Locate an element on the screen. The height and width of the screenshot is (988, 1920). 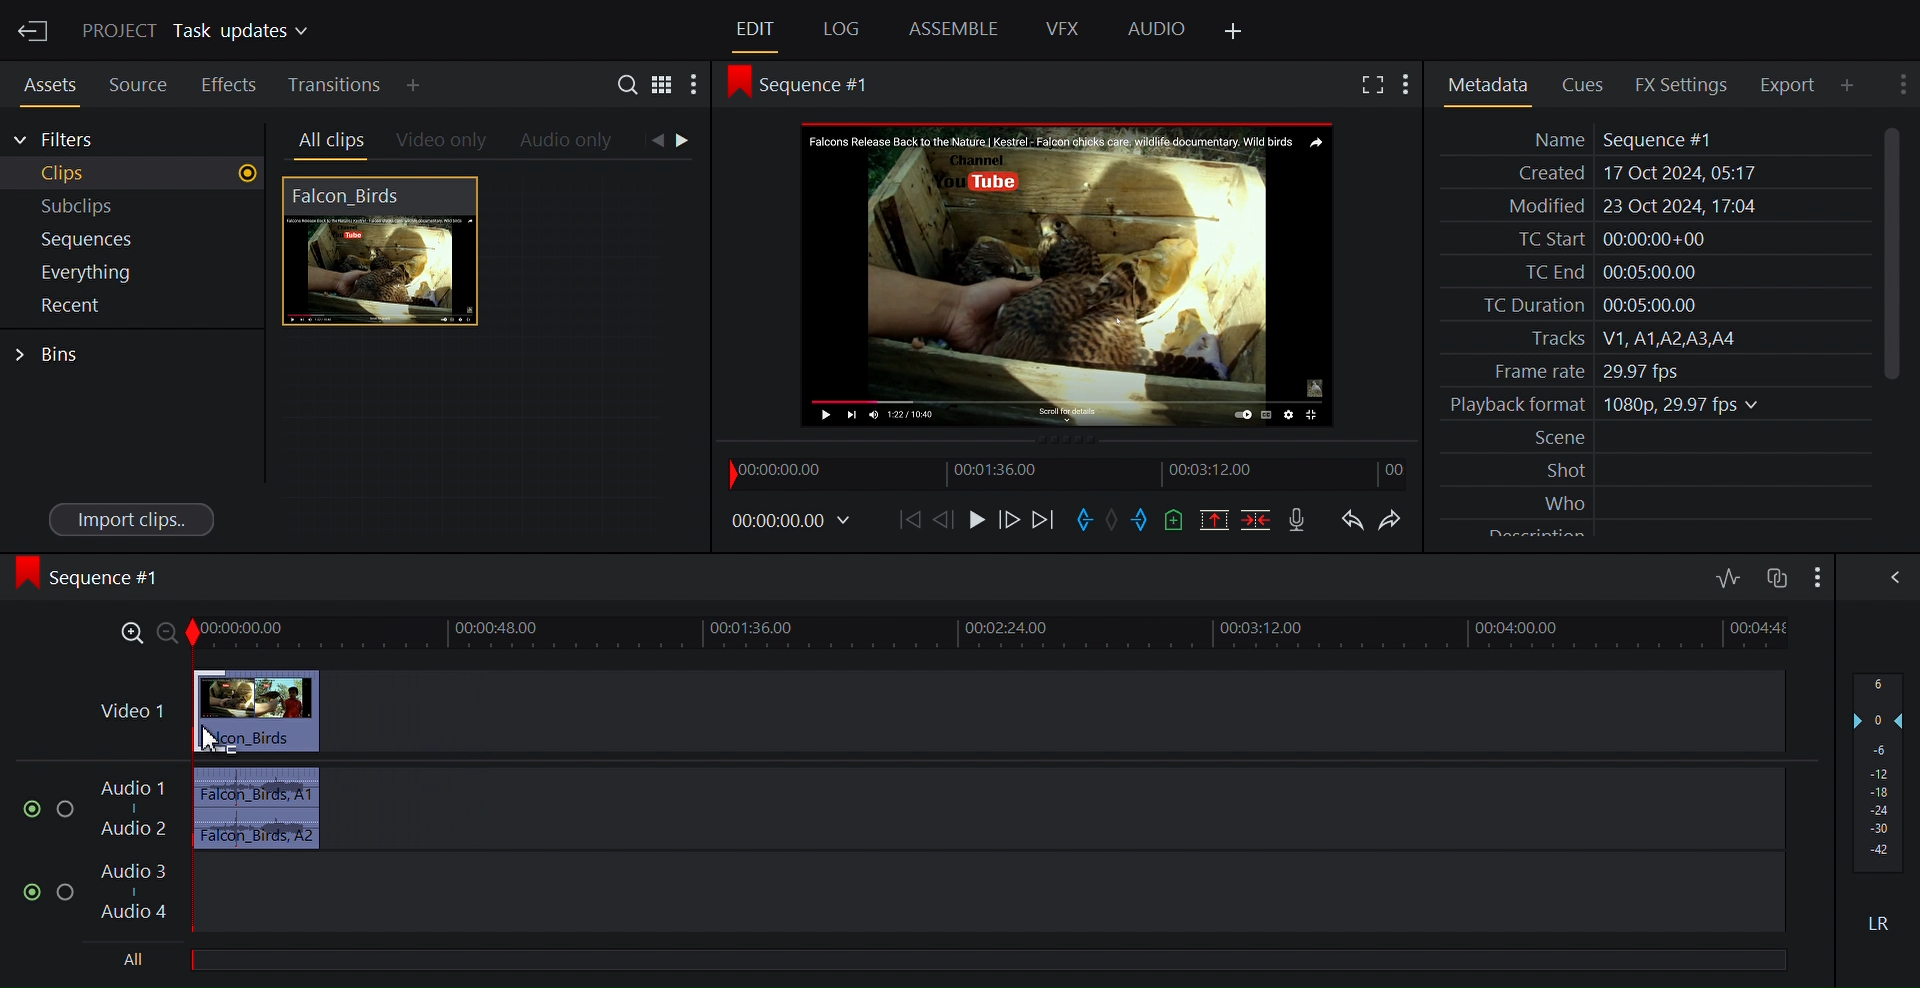
Playback format is located at coordinates (1653, 405).